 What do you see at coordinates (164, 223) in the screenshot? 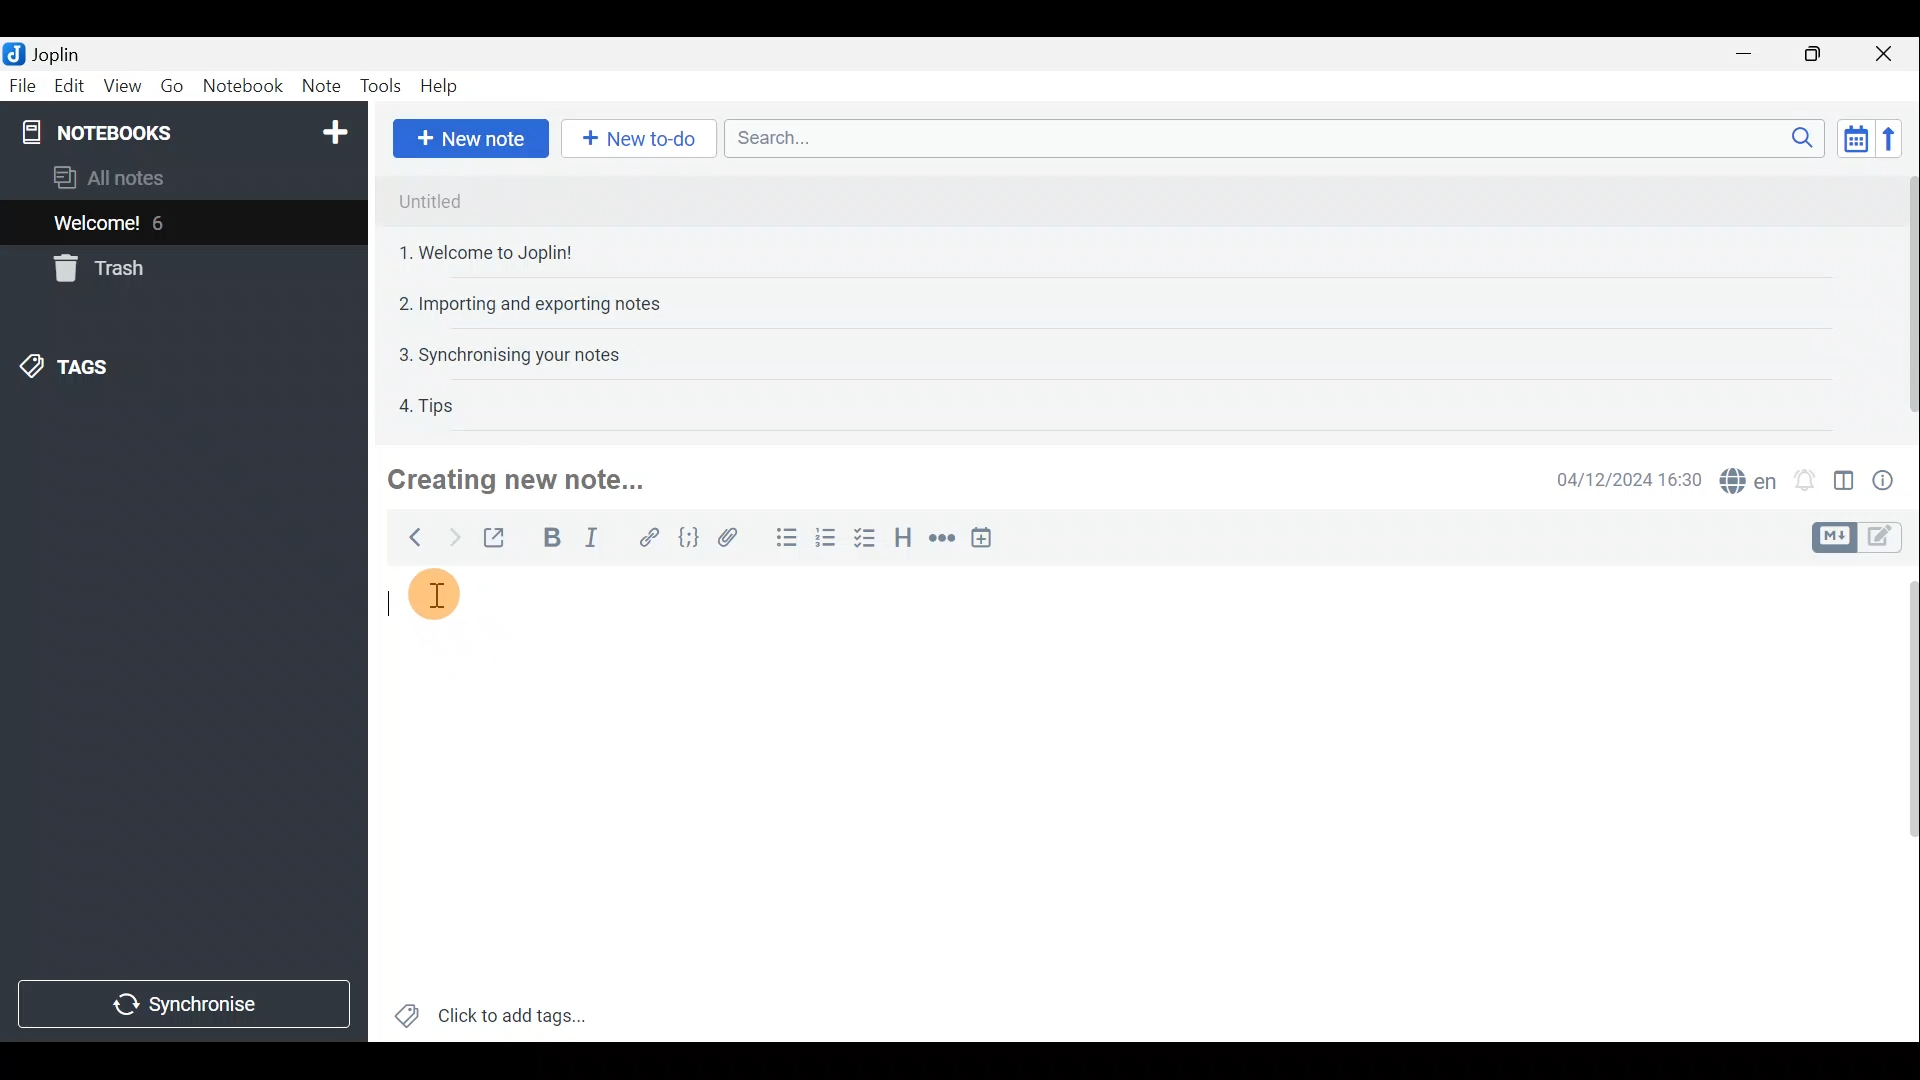
I see `6` at bounding box center [164, 223].